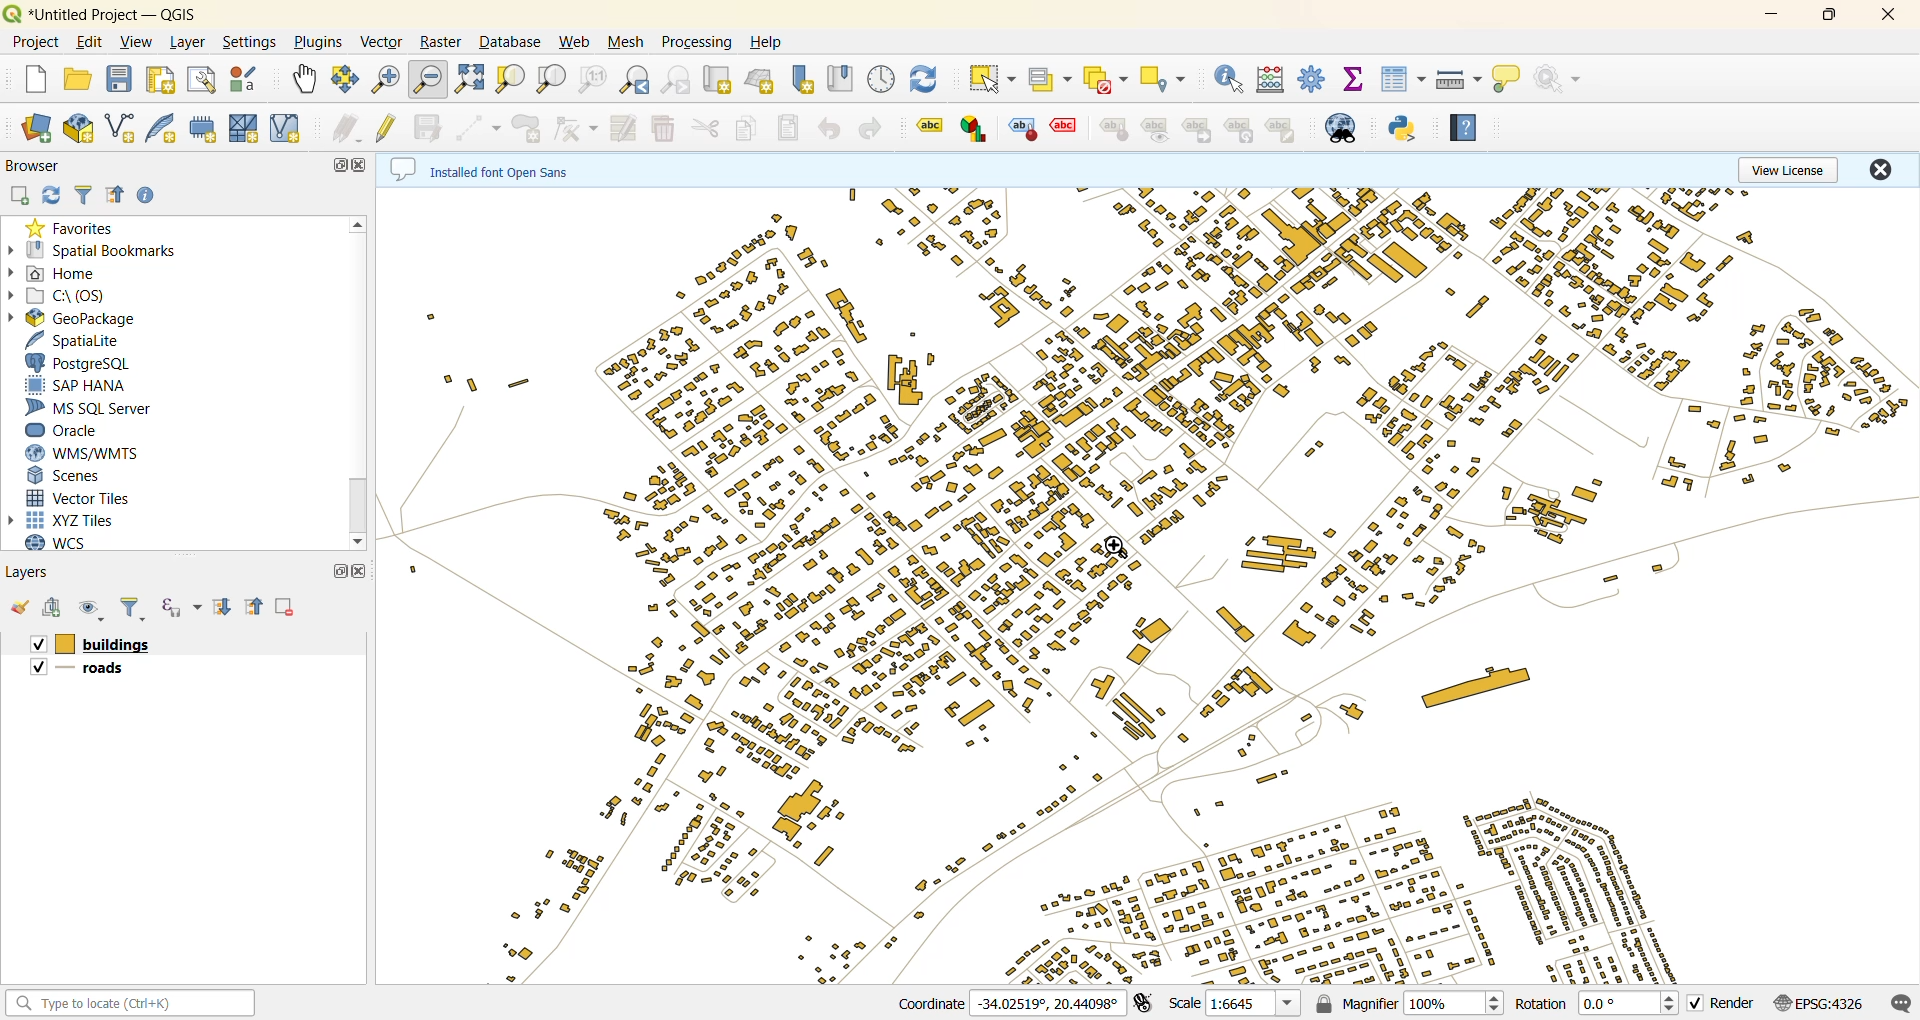  What do you see at coordinates (336, 576) in the screenshot?
I see `maximize` at bounding box center [336, 576].